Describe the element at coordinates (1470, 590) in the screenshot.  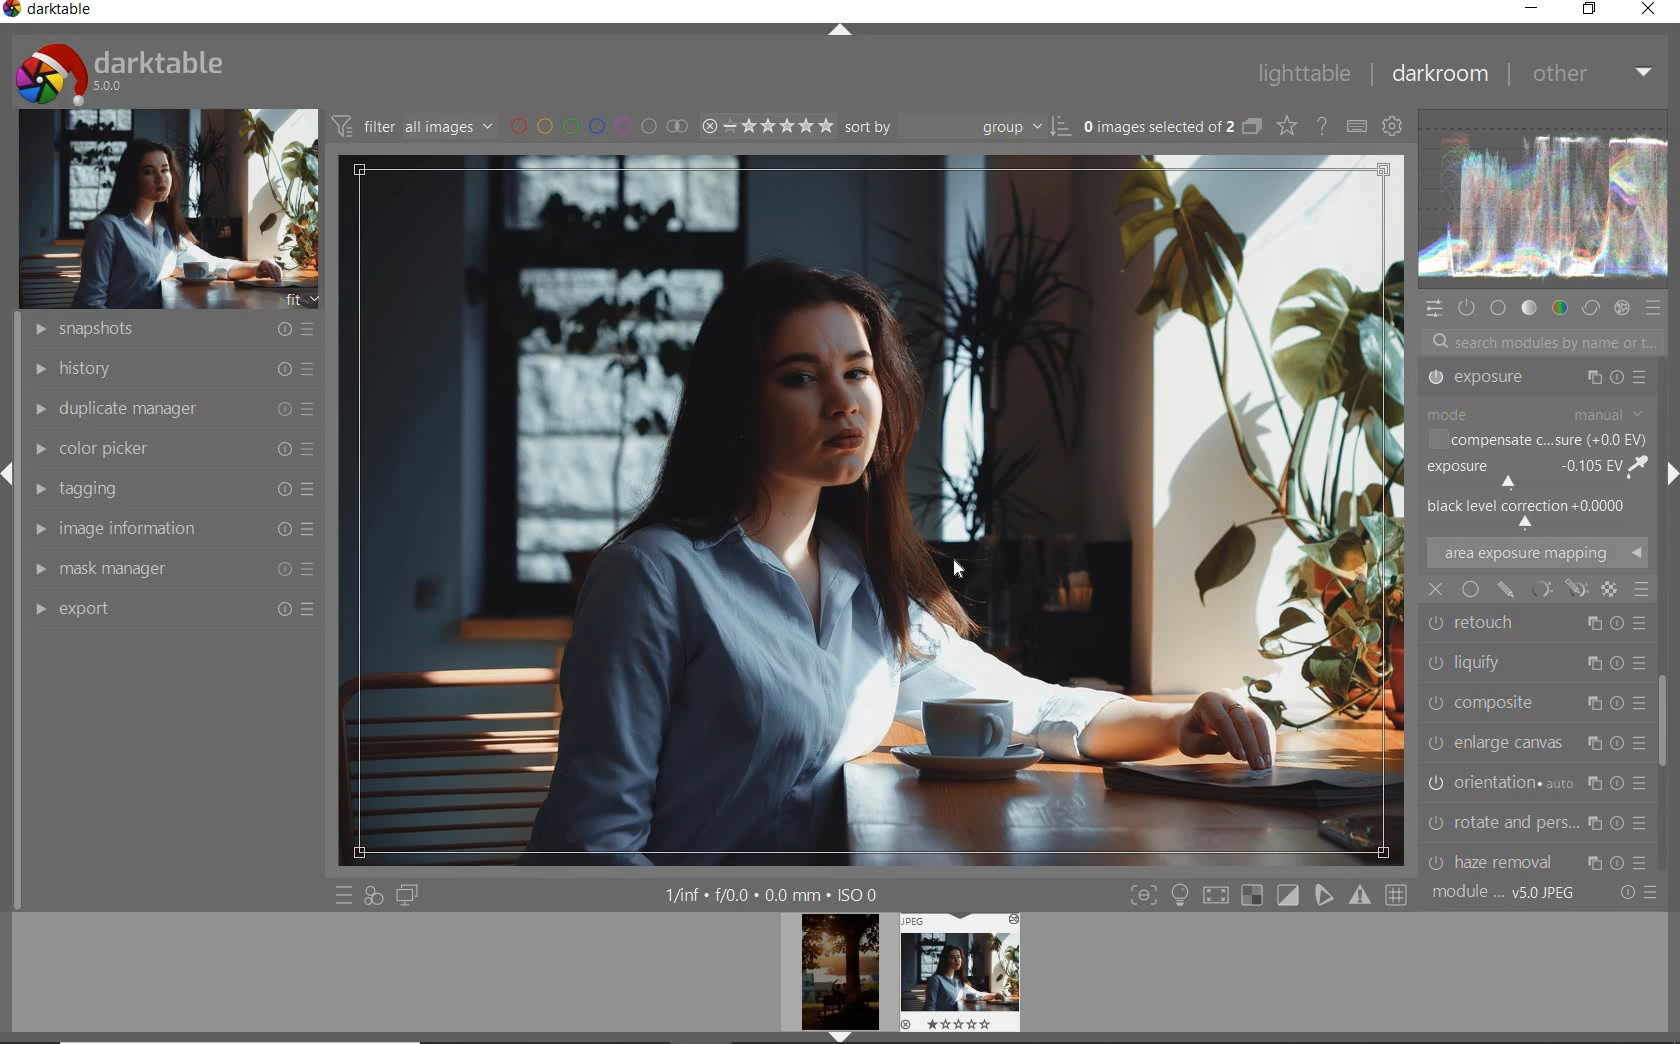
I see `uniformly` at that location.